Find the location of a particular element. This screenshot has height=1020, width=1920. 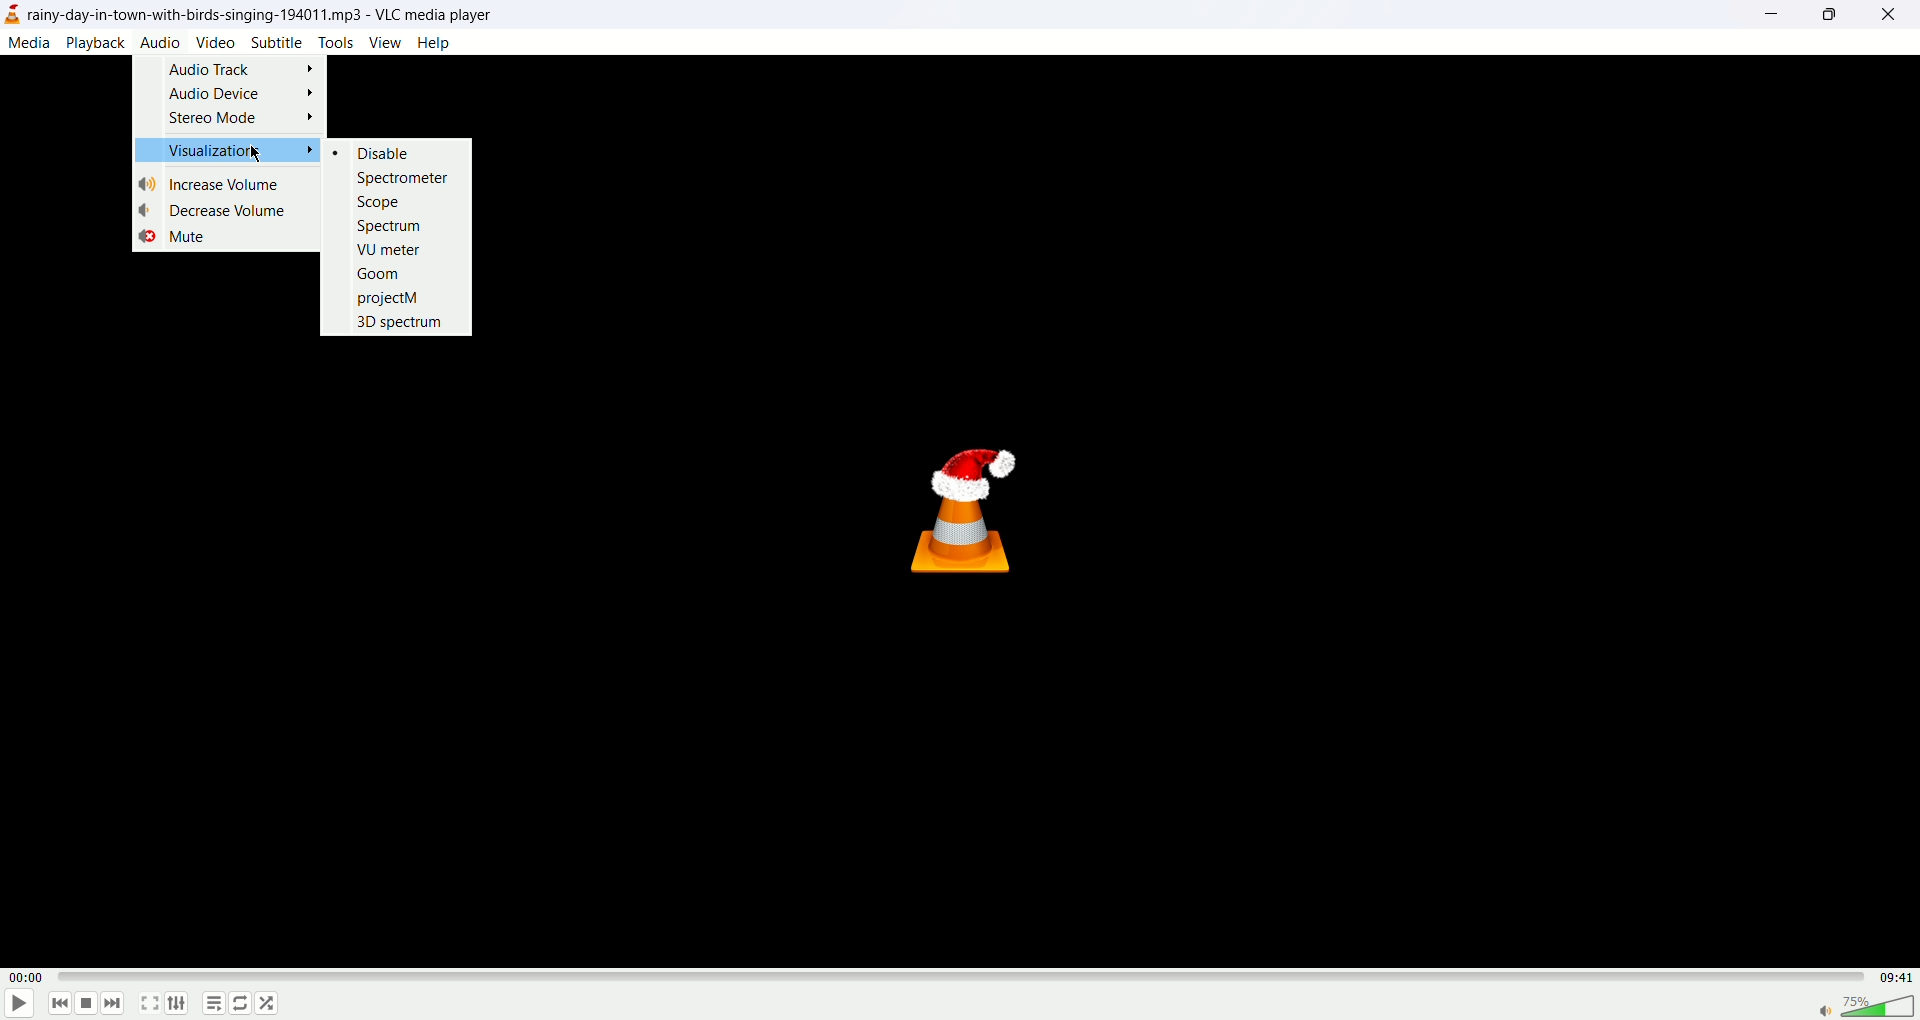

spectrum is located at coordinates (383, 225).